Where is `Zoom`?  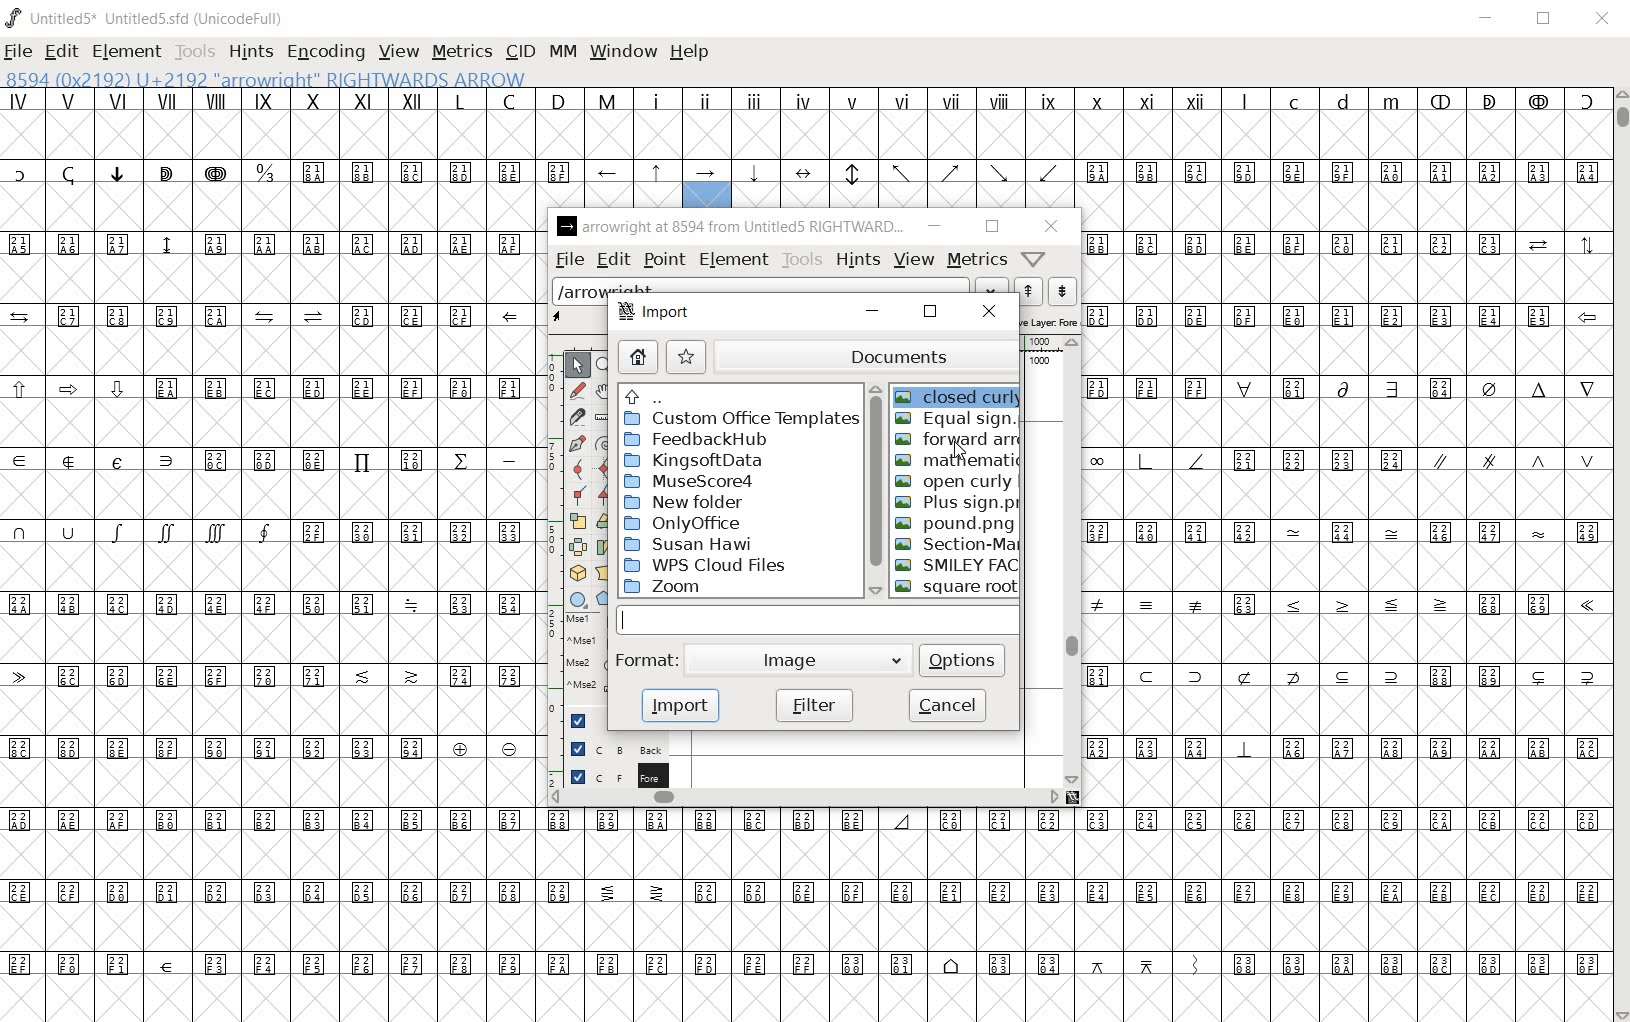
Zoom is located at coordinates (700, 588).